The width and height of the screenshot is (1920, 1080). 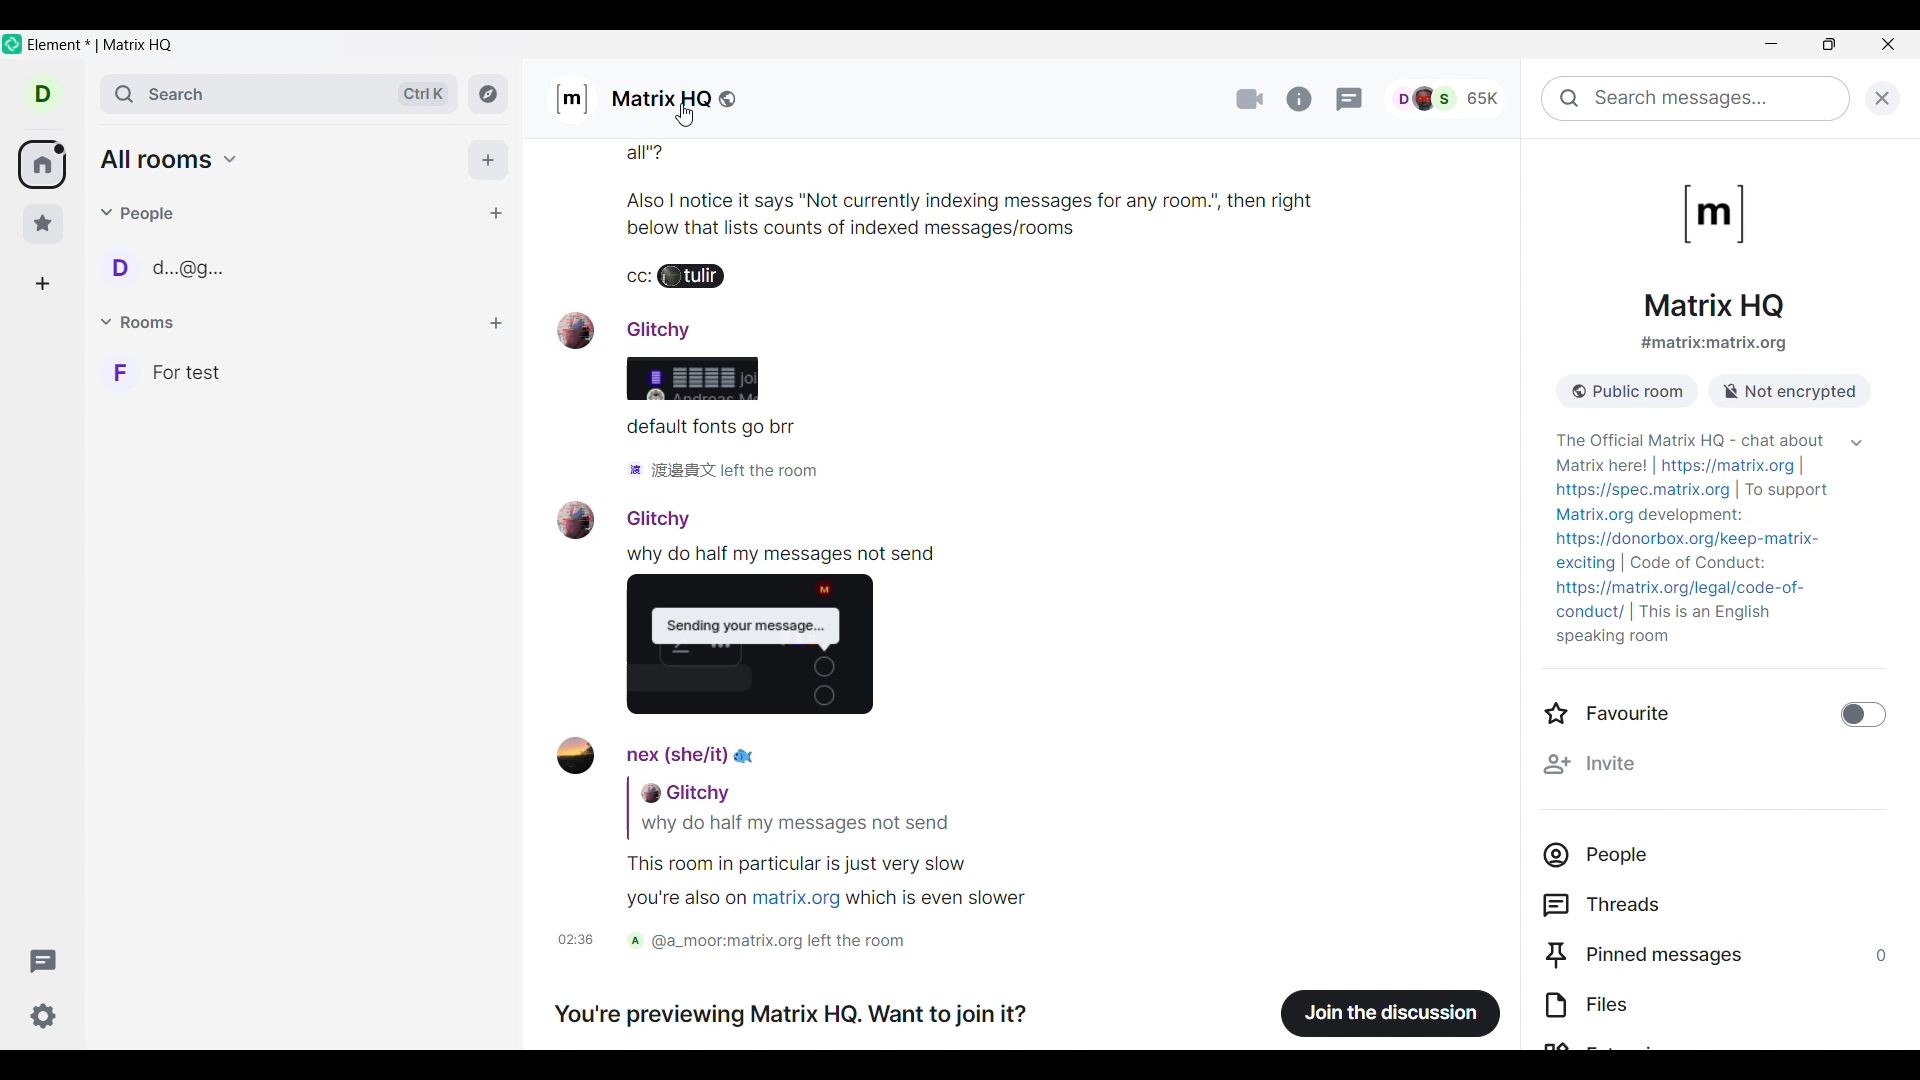 I want to click on People , so click(x=1721, y=855).